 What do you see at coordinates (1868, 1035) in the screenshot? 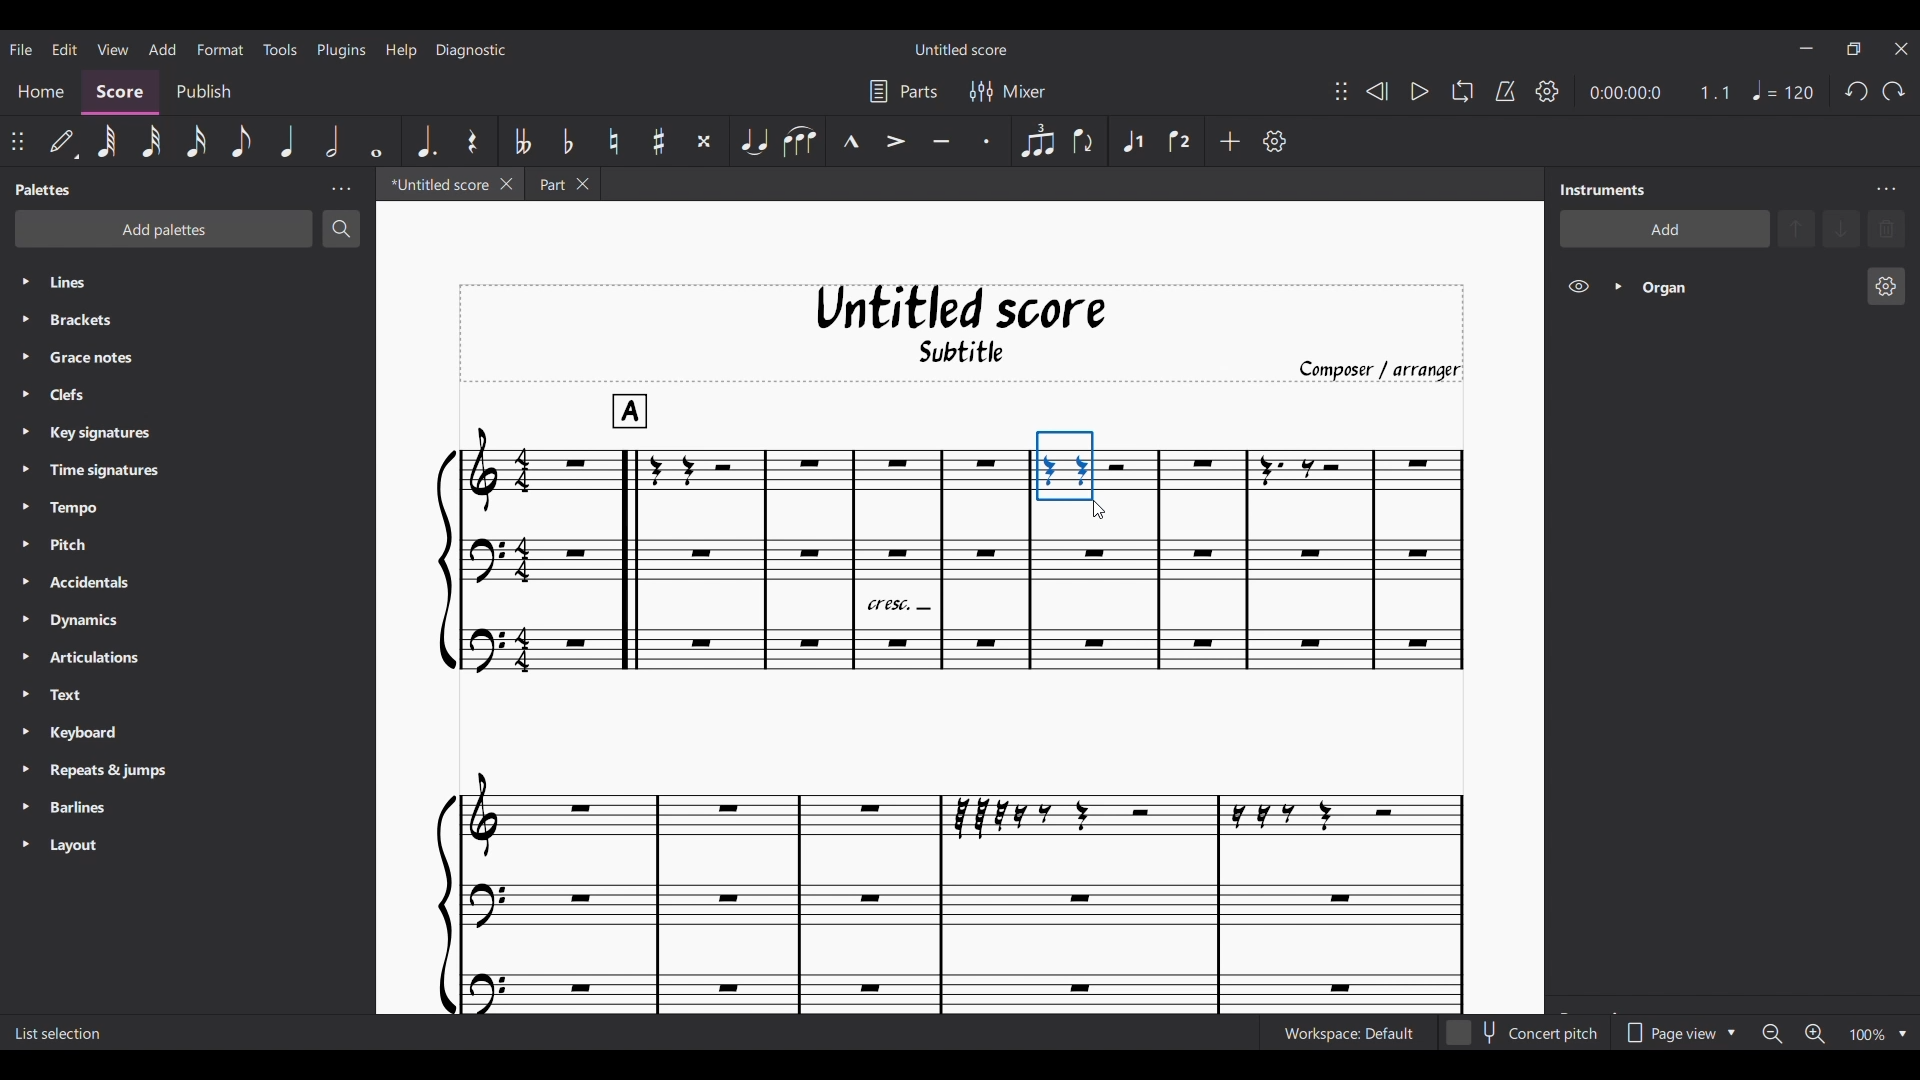
I see `Current zoom factor` at bounding box center [1868, 1035].